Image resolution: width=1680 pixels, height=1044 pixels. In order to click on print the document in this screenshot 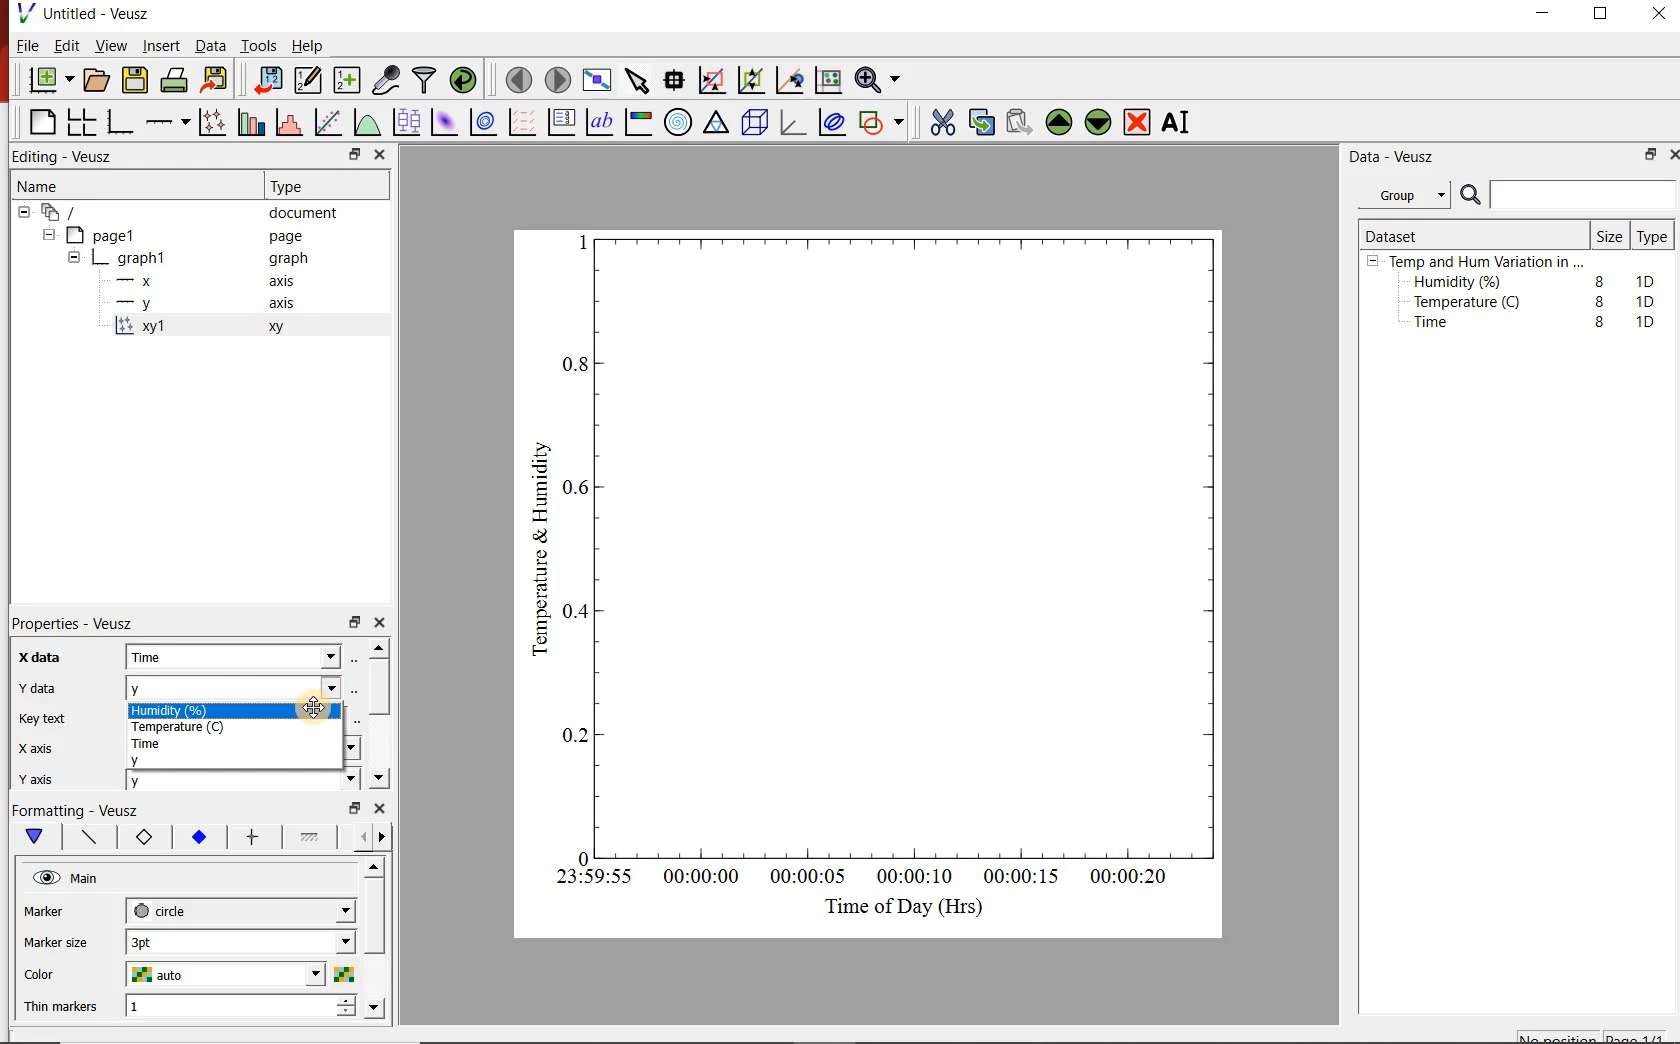, I will do `click(175, 83)`.